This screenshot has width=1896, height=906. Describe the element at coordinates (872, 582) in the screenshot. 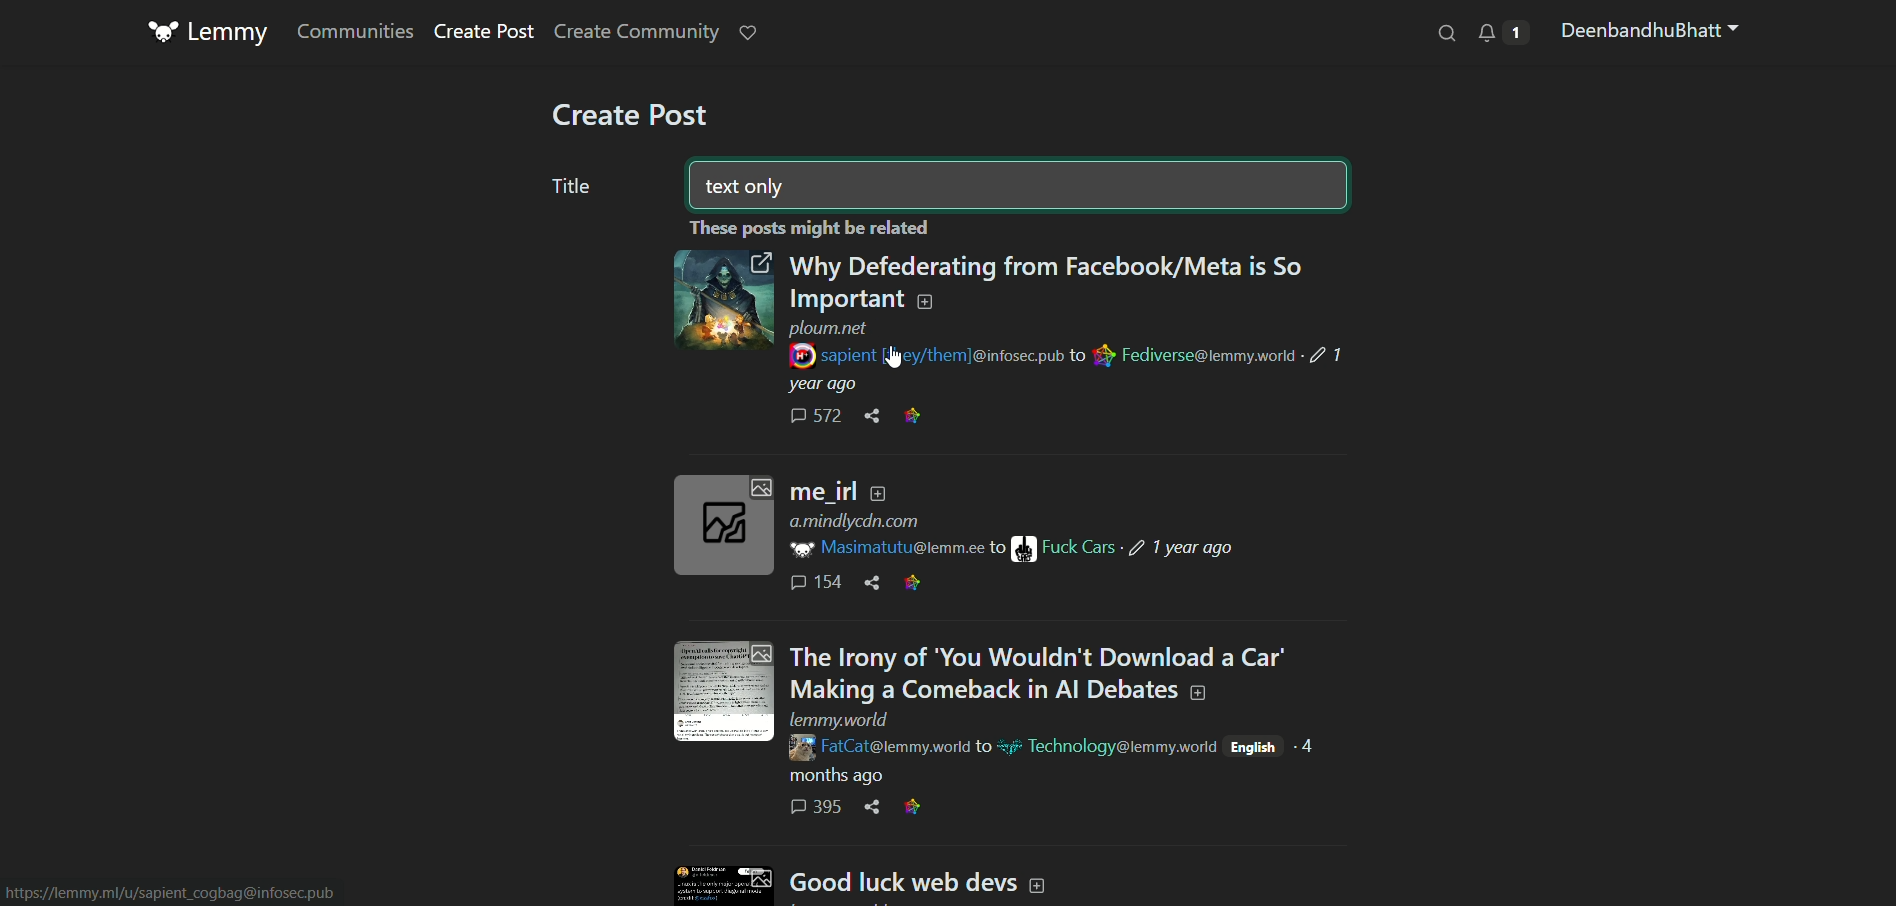

I see `Share` at that location.